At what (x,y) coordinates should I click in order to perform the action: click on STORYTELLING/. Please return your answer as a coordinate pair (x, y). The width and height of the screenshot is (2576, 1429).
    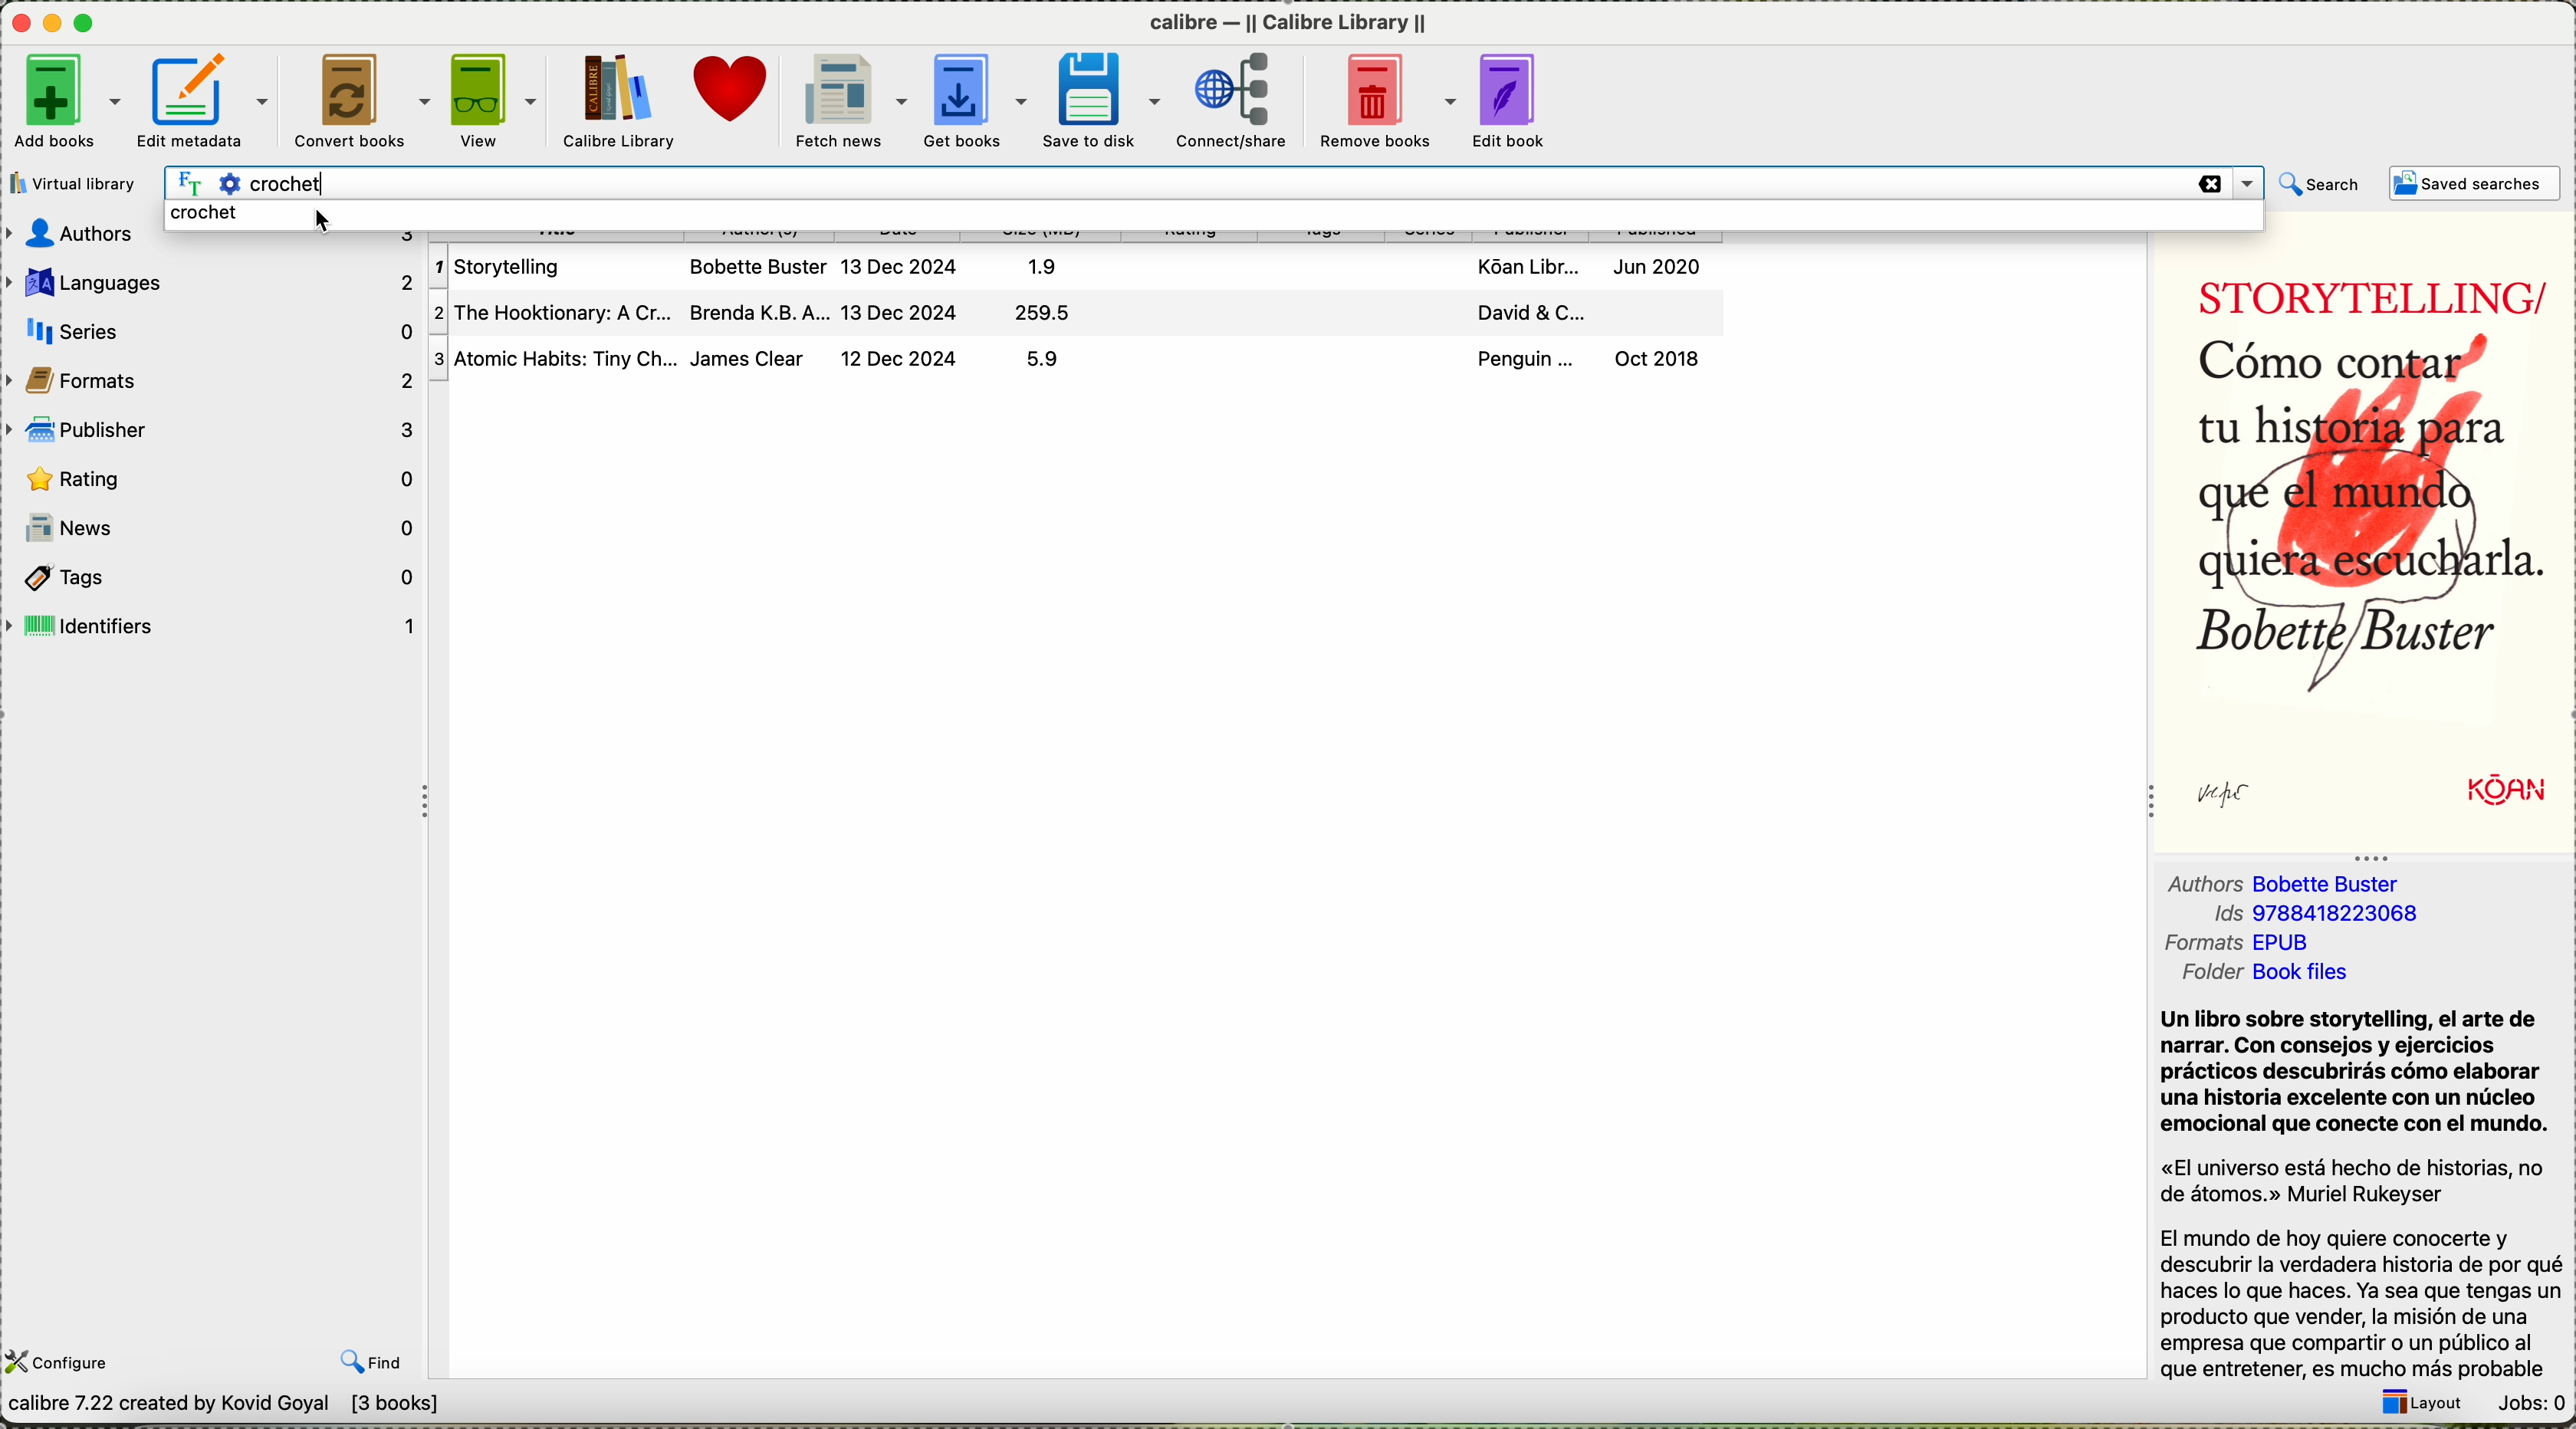
    Looking at the image, I should click on (2360, 286).